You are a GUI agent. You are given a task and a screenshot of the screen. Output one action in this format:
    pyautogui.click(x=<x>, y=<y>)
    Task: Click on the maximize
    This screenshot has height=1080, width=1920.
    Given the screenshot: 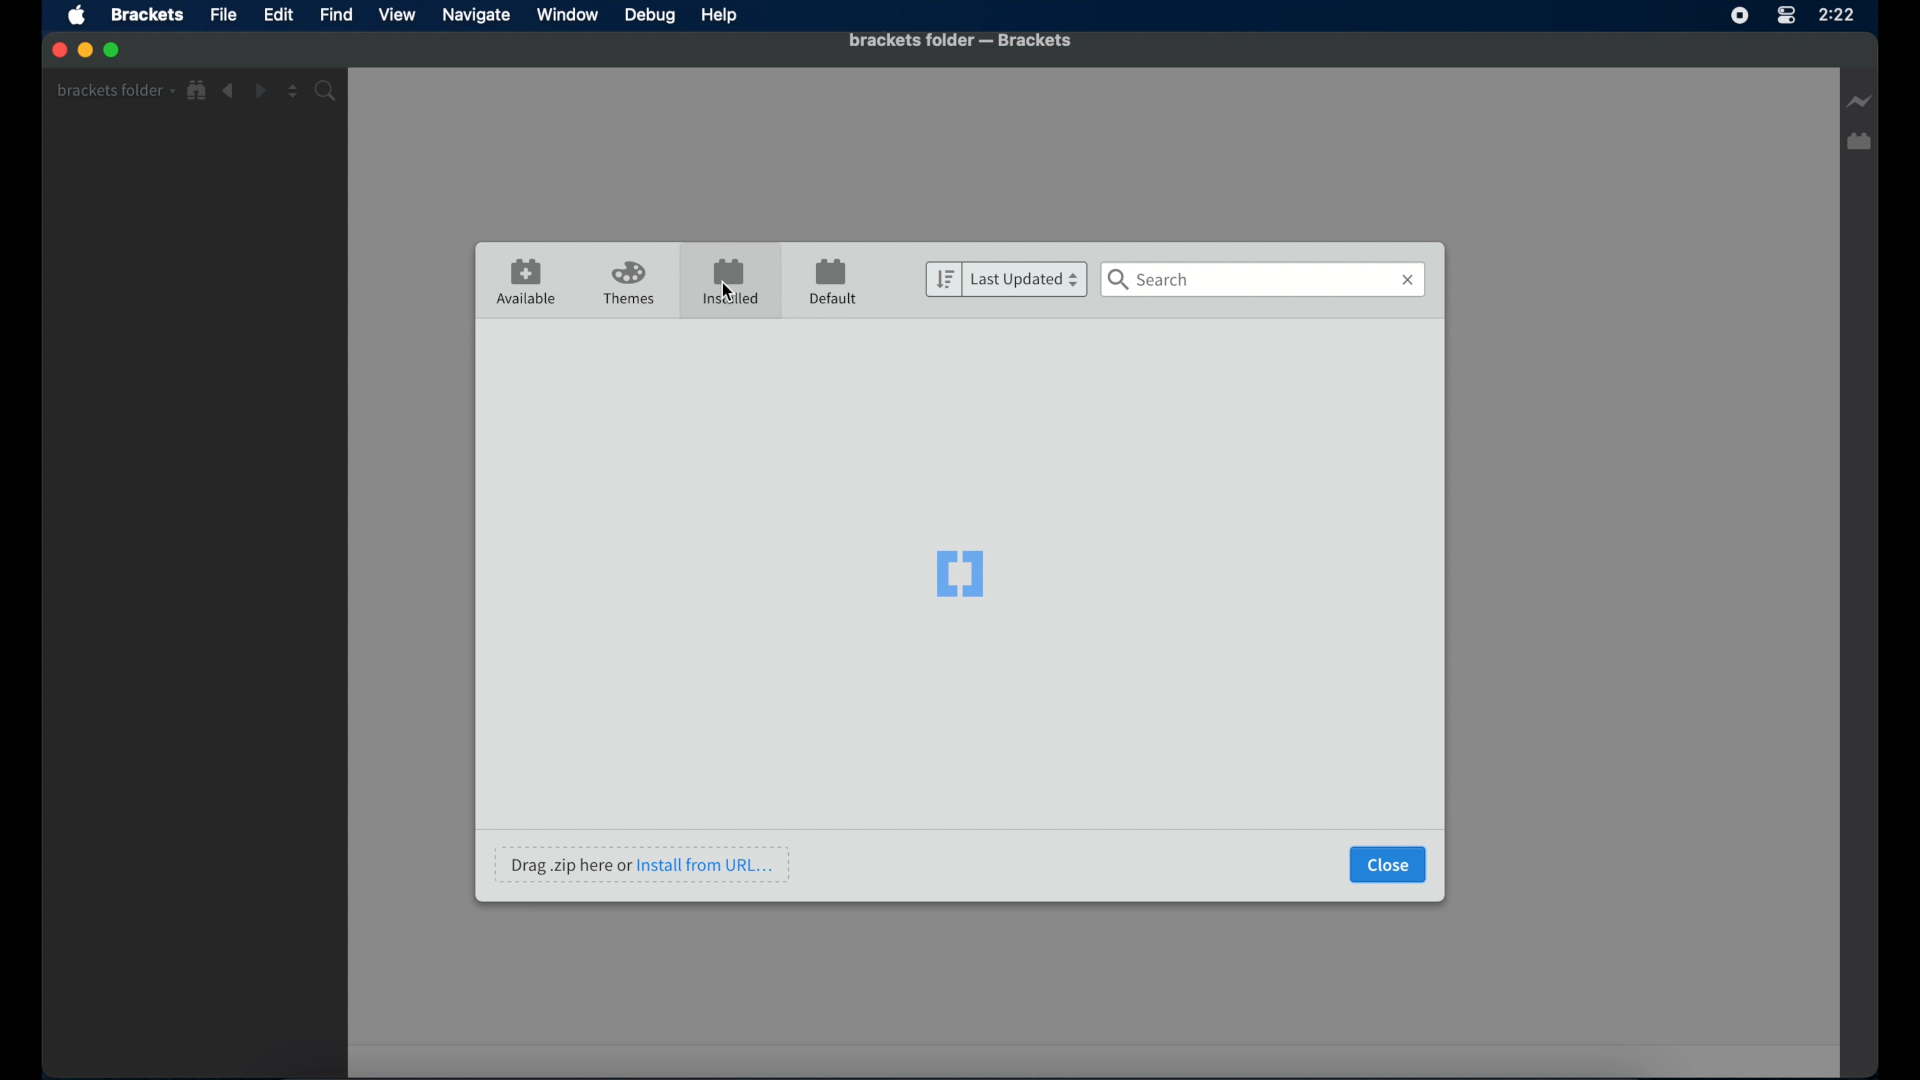 What is the action you would take?
    pyautogui.click(x=114, y=51)
    